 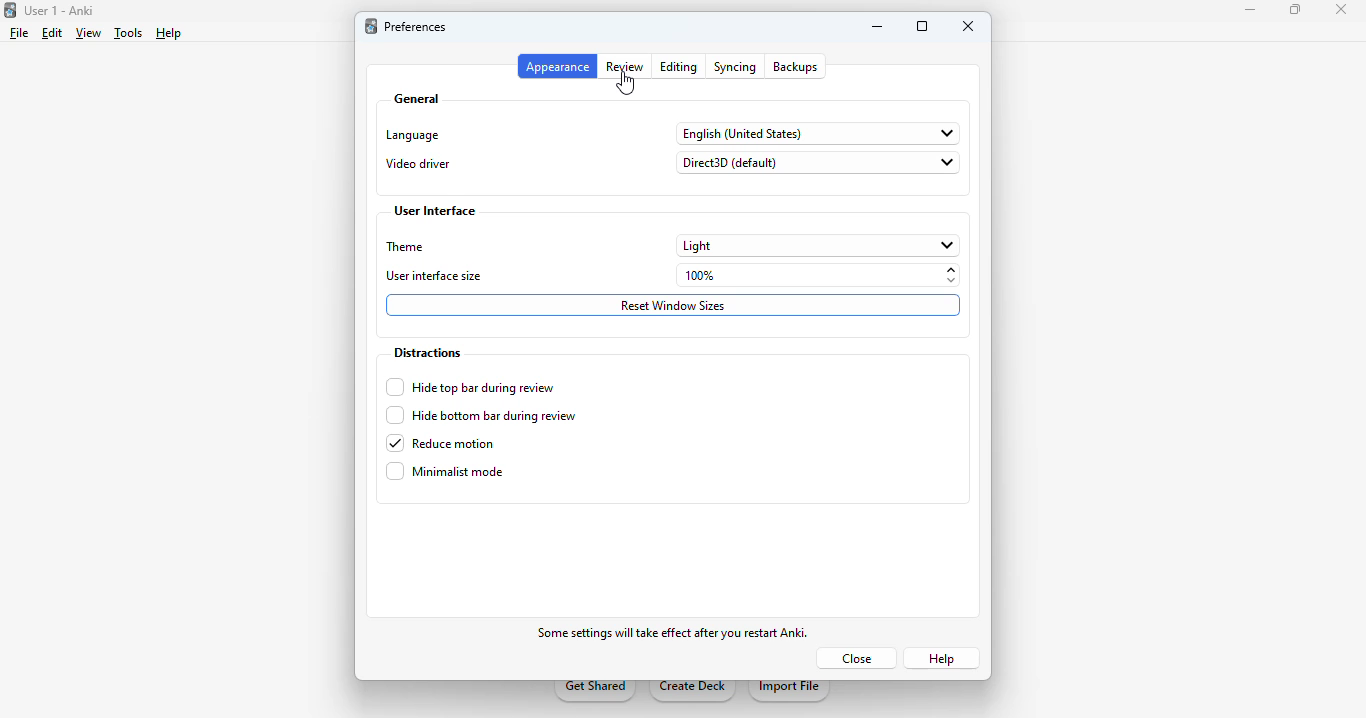 I want to click on tools, so click(x=128, y=33).